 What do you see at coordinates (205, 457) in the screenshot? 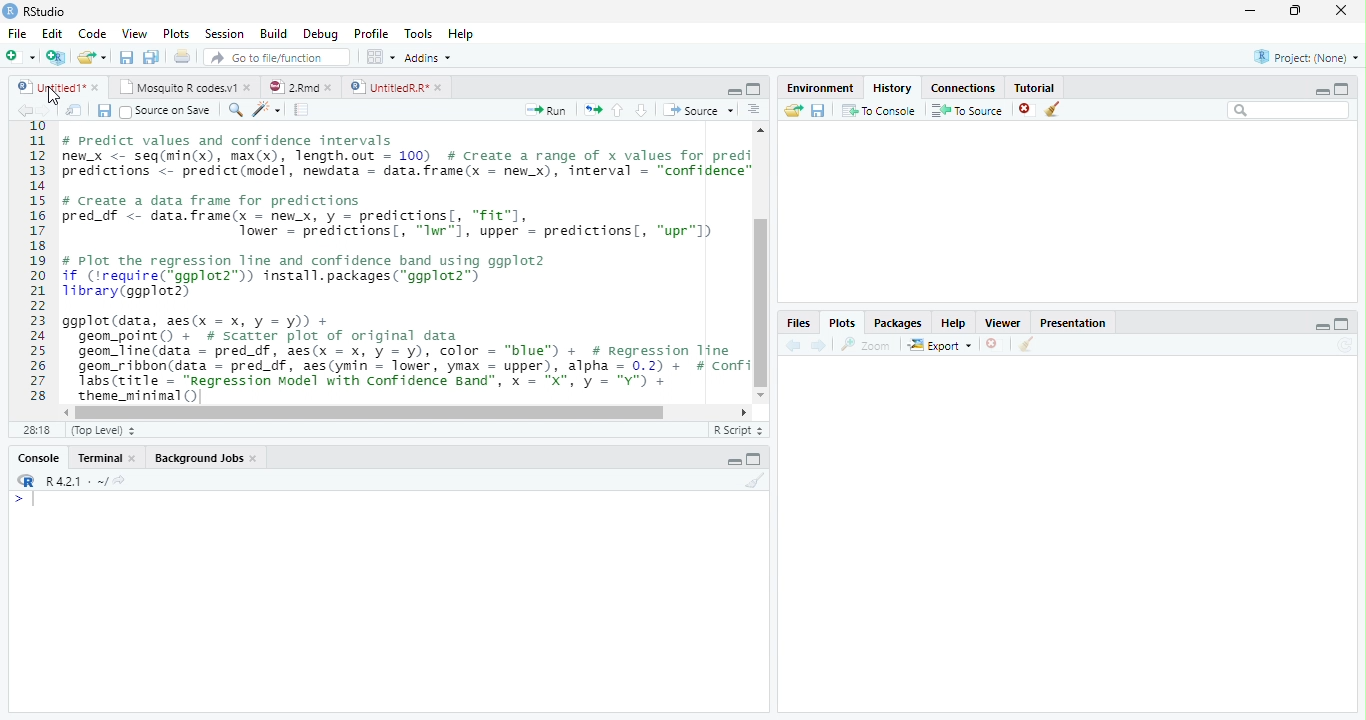
I see `Background Jobs` at bounding box center [205, 457].